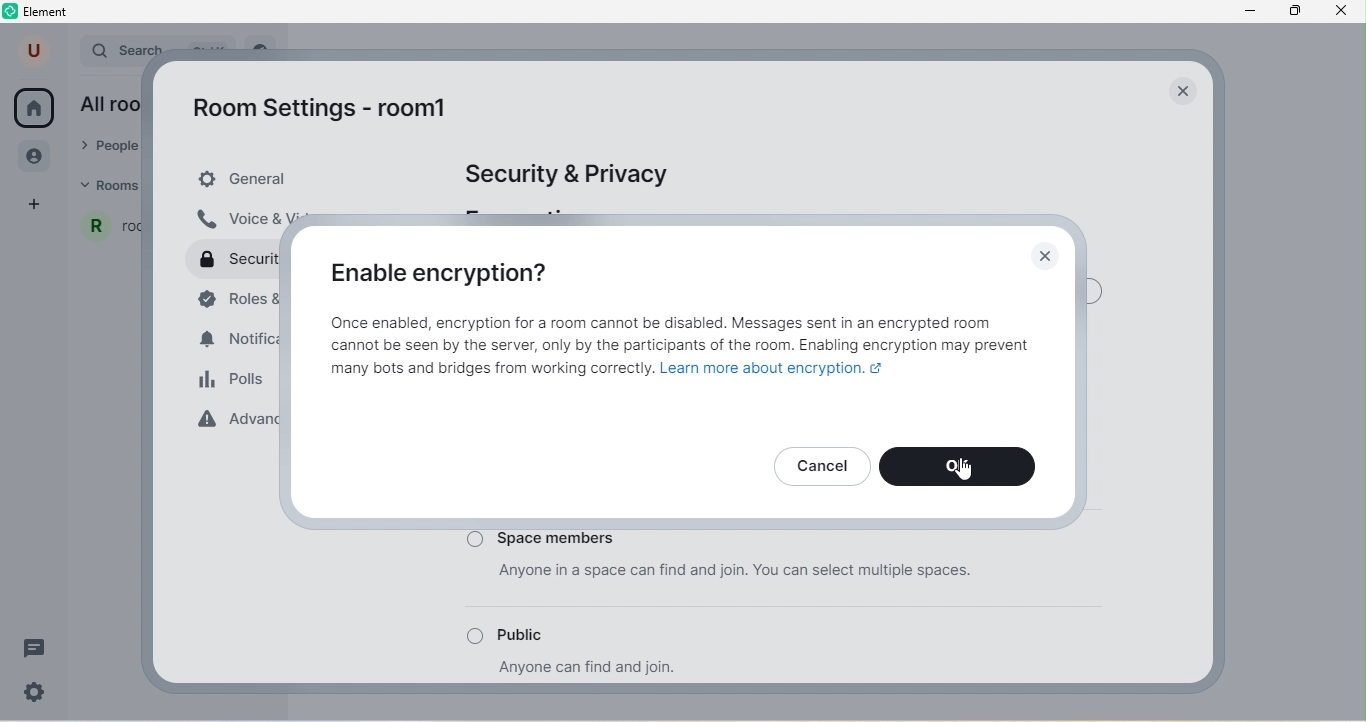 Image resolution: width=1366 pixels, height=722 pixels. Describe the element at coordinates (301, 179) in the screenshot. I see `general` at that location.